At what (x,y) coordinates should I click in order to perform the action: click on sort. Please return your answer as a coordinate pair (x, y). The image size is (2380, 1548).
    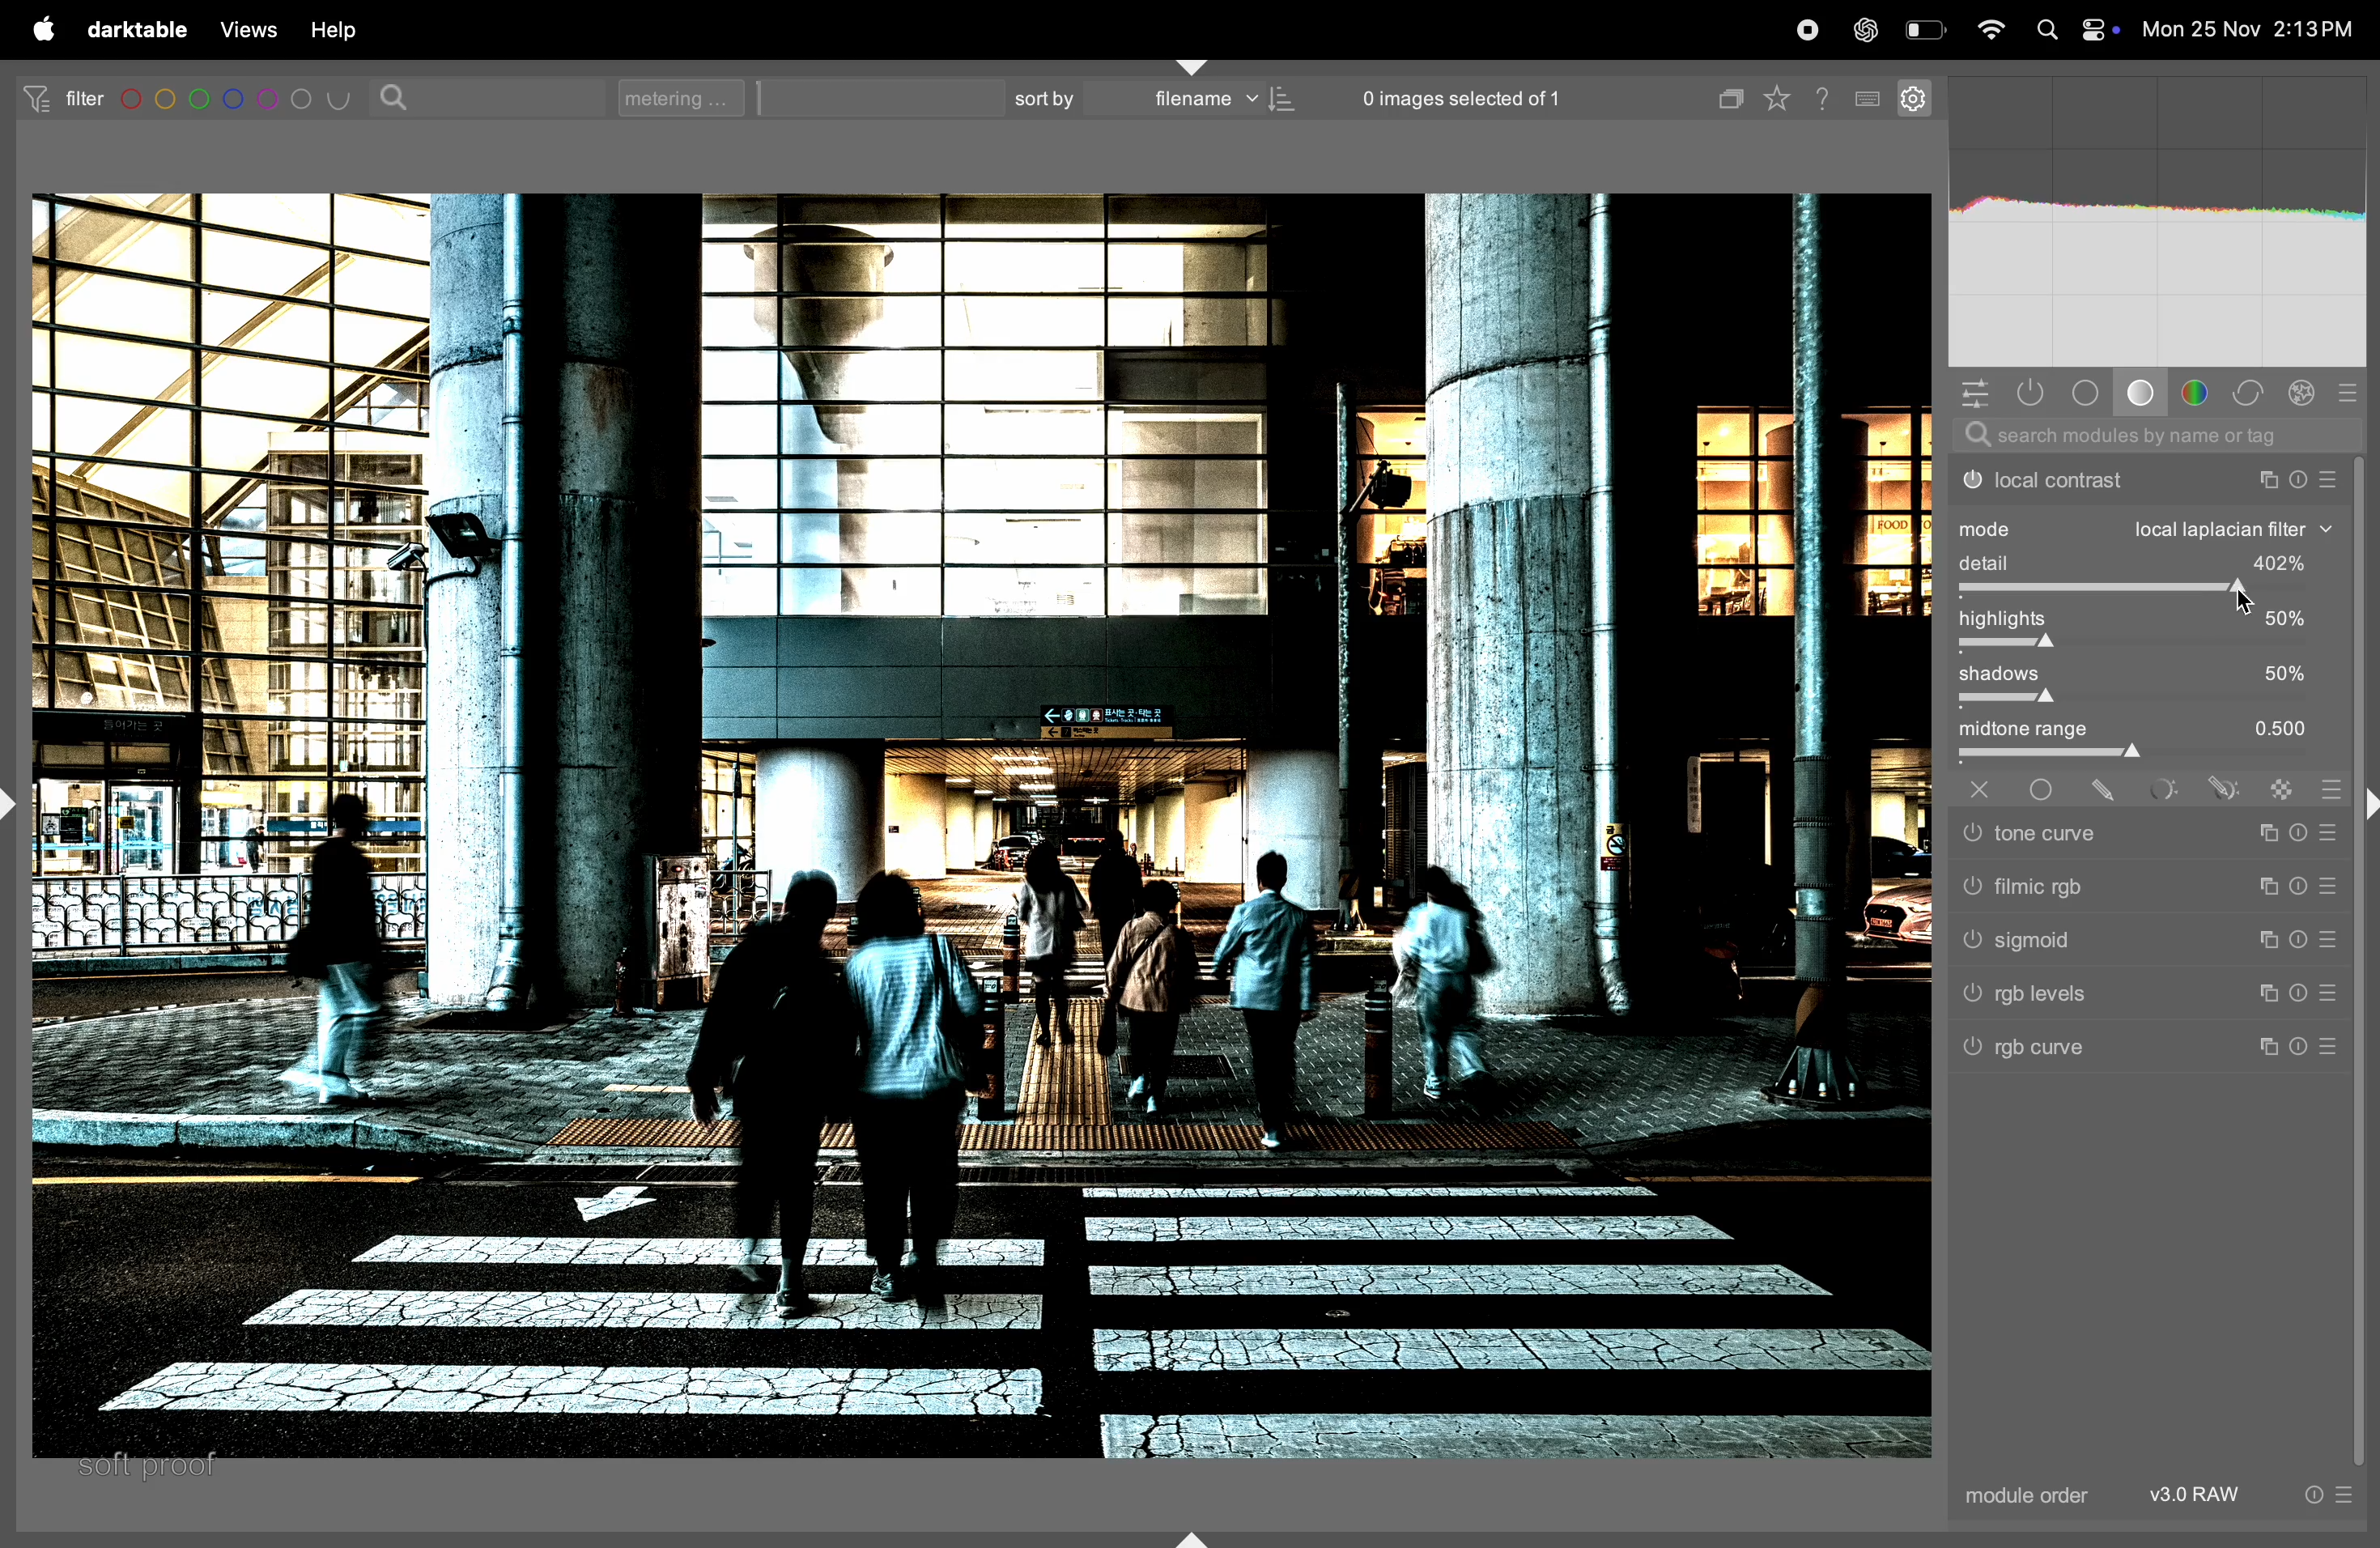
    Looking at the image, I should click on (1039, 98).